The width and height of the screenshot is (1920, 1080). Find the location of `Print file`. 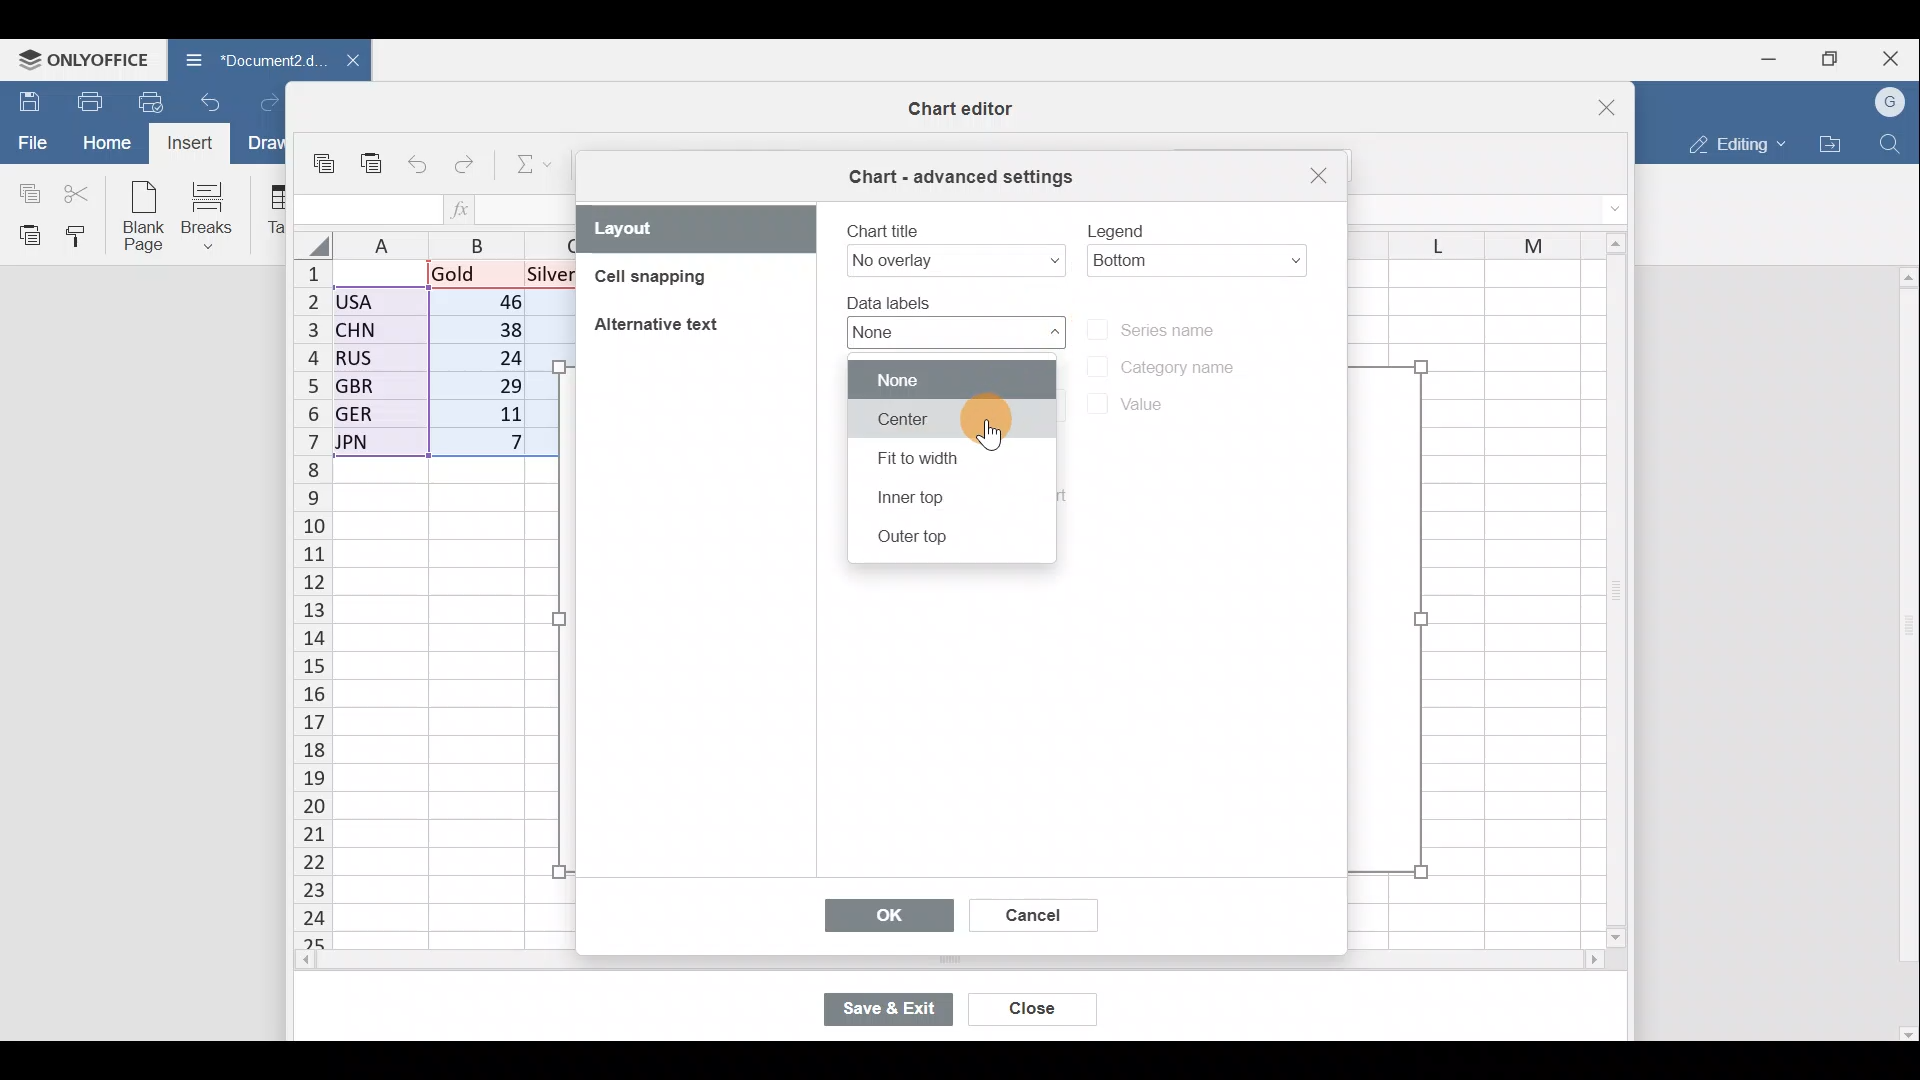

Print file is located at coordinates (88, 100).